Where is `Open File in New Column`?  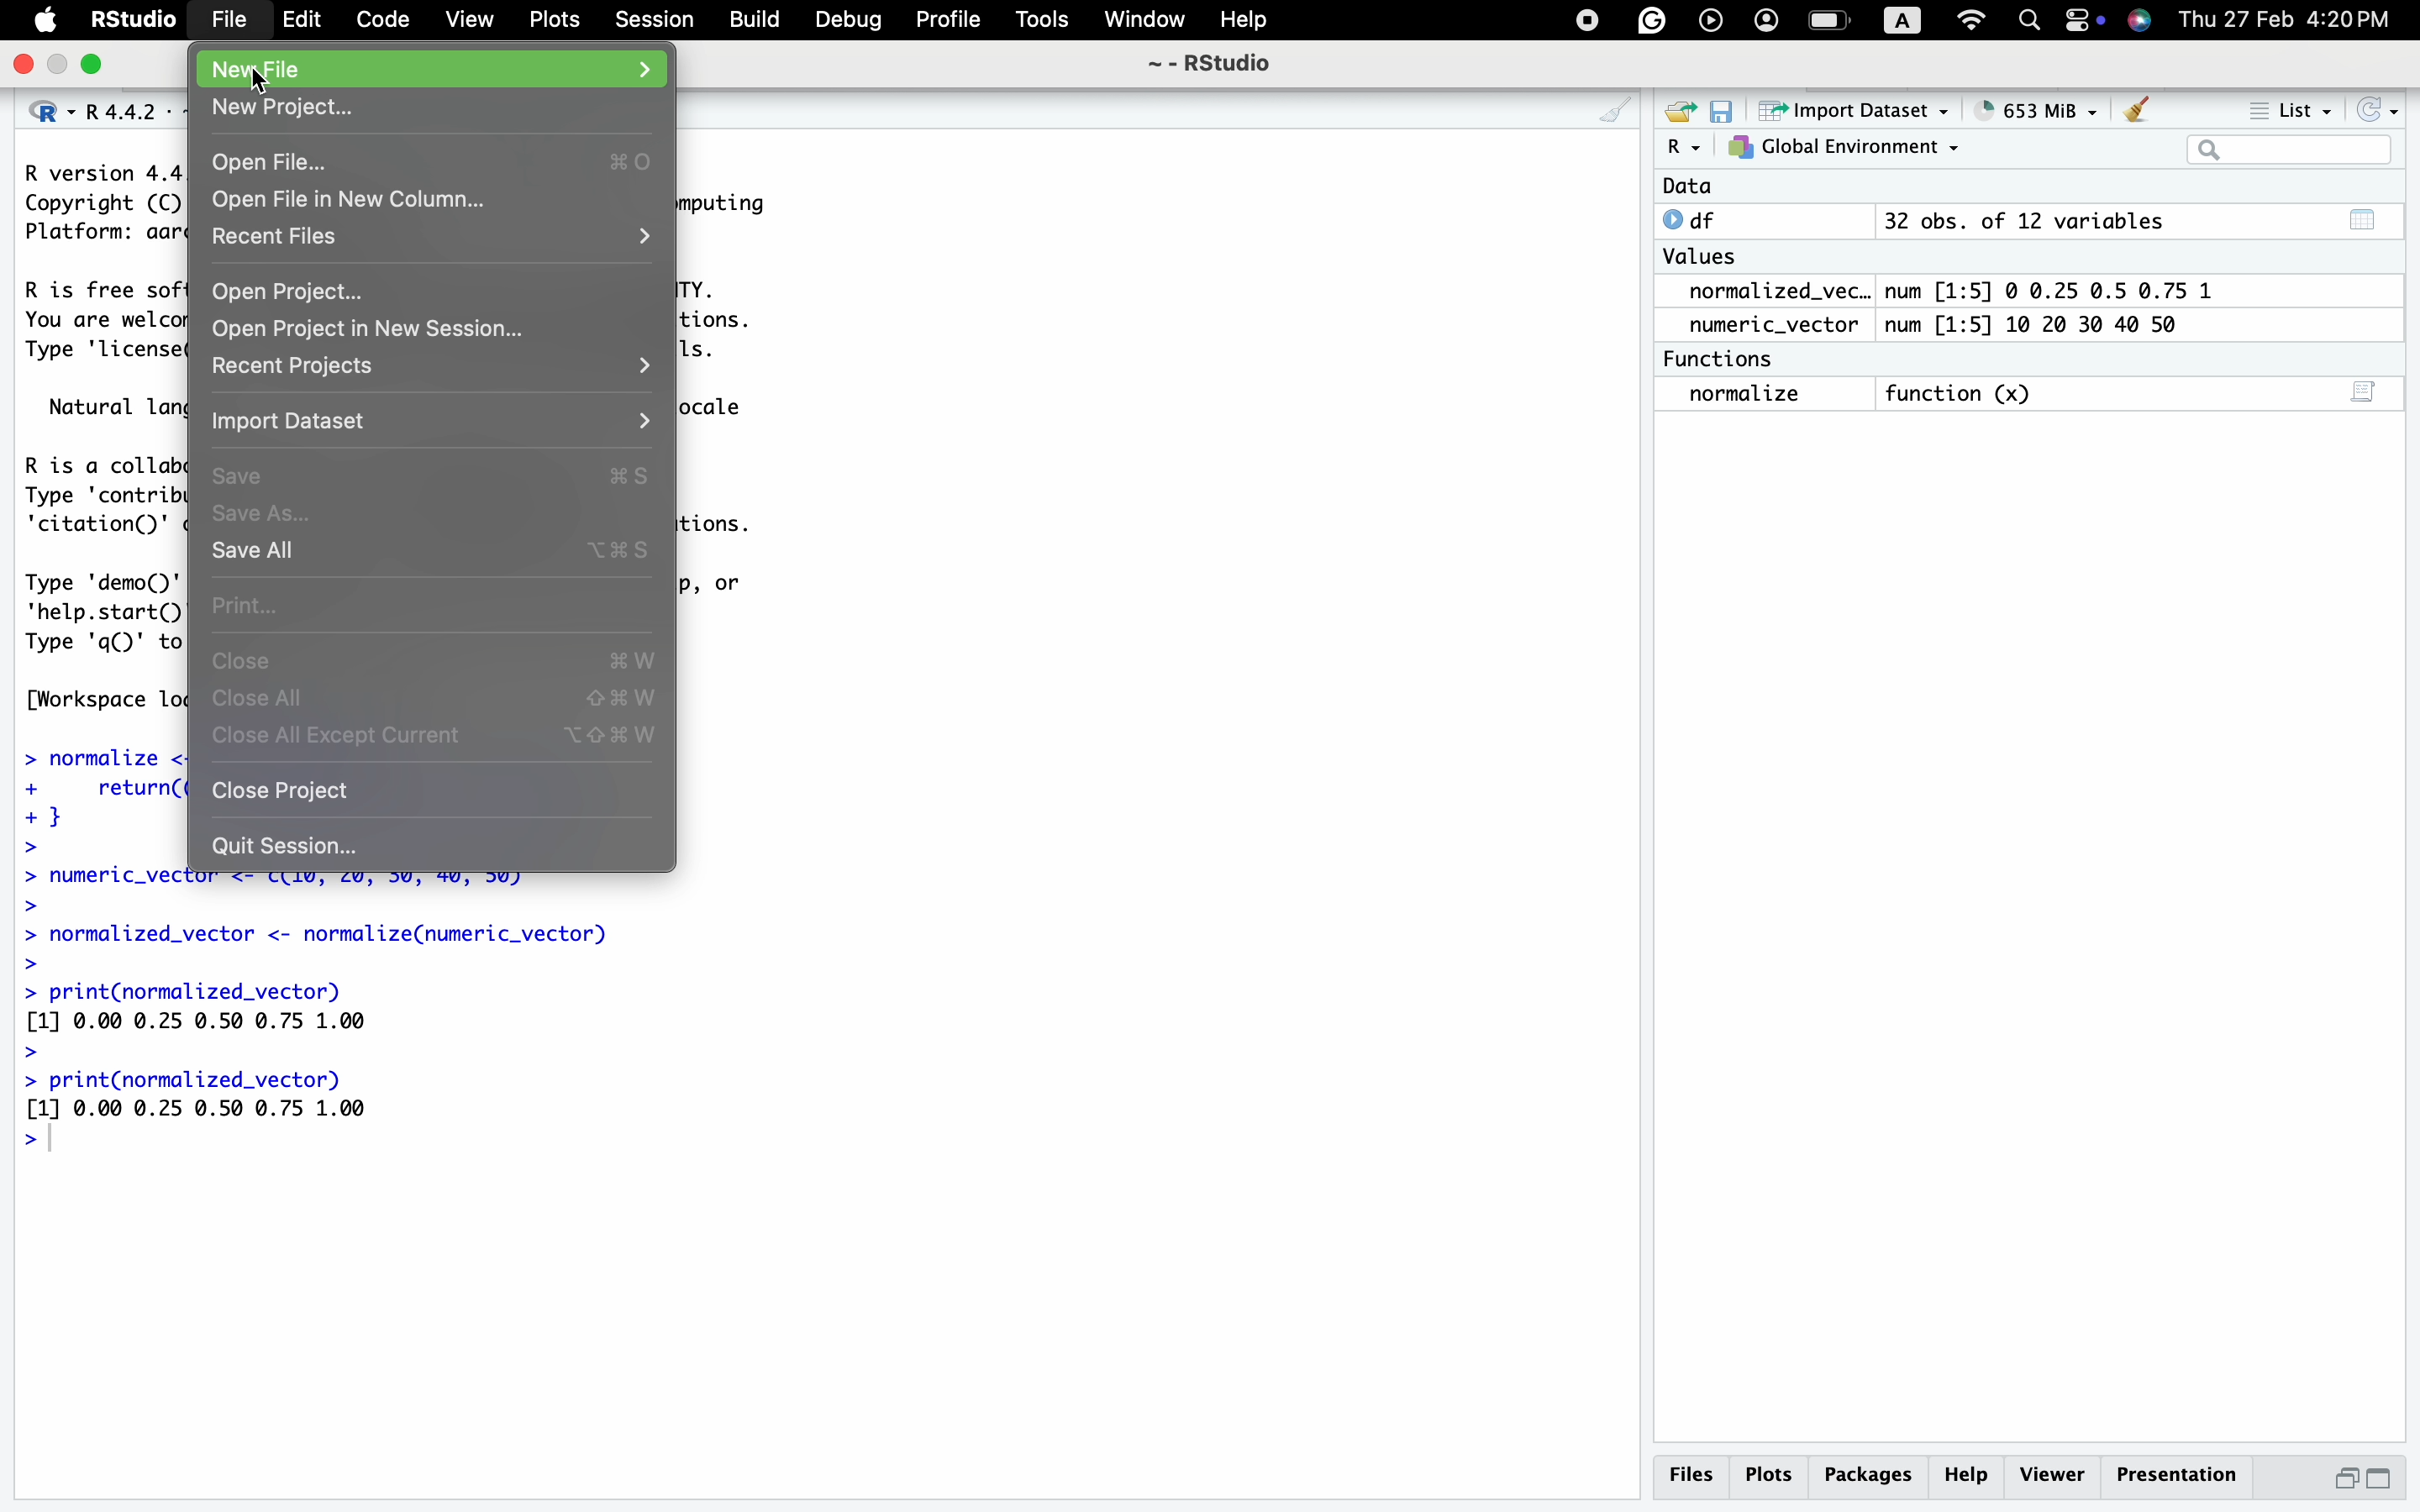 Open File in New Column is located at coordinates (363, 204).